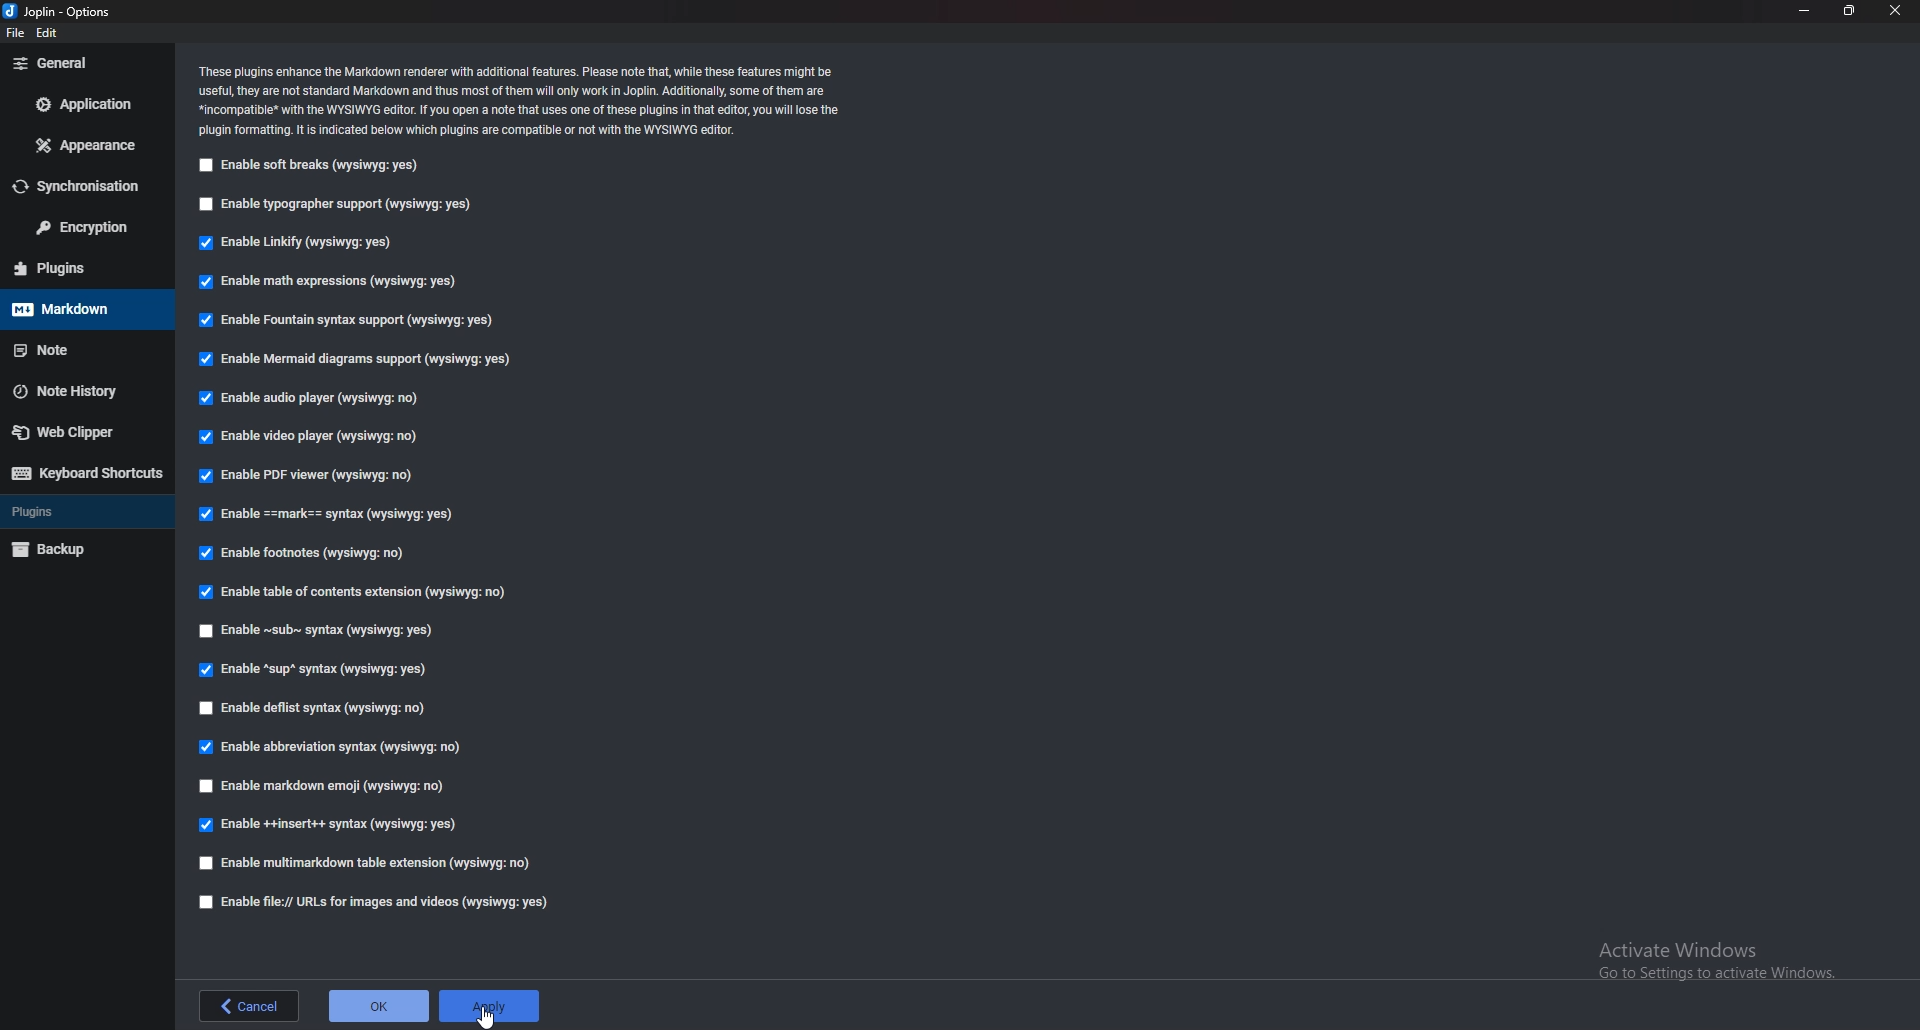 This screenshot has width=1920, height=1030. I want to click on Appearance, so click(81, 145).